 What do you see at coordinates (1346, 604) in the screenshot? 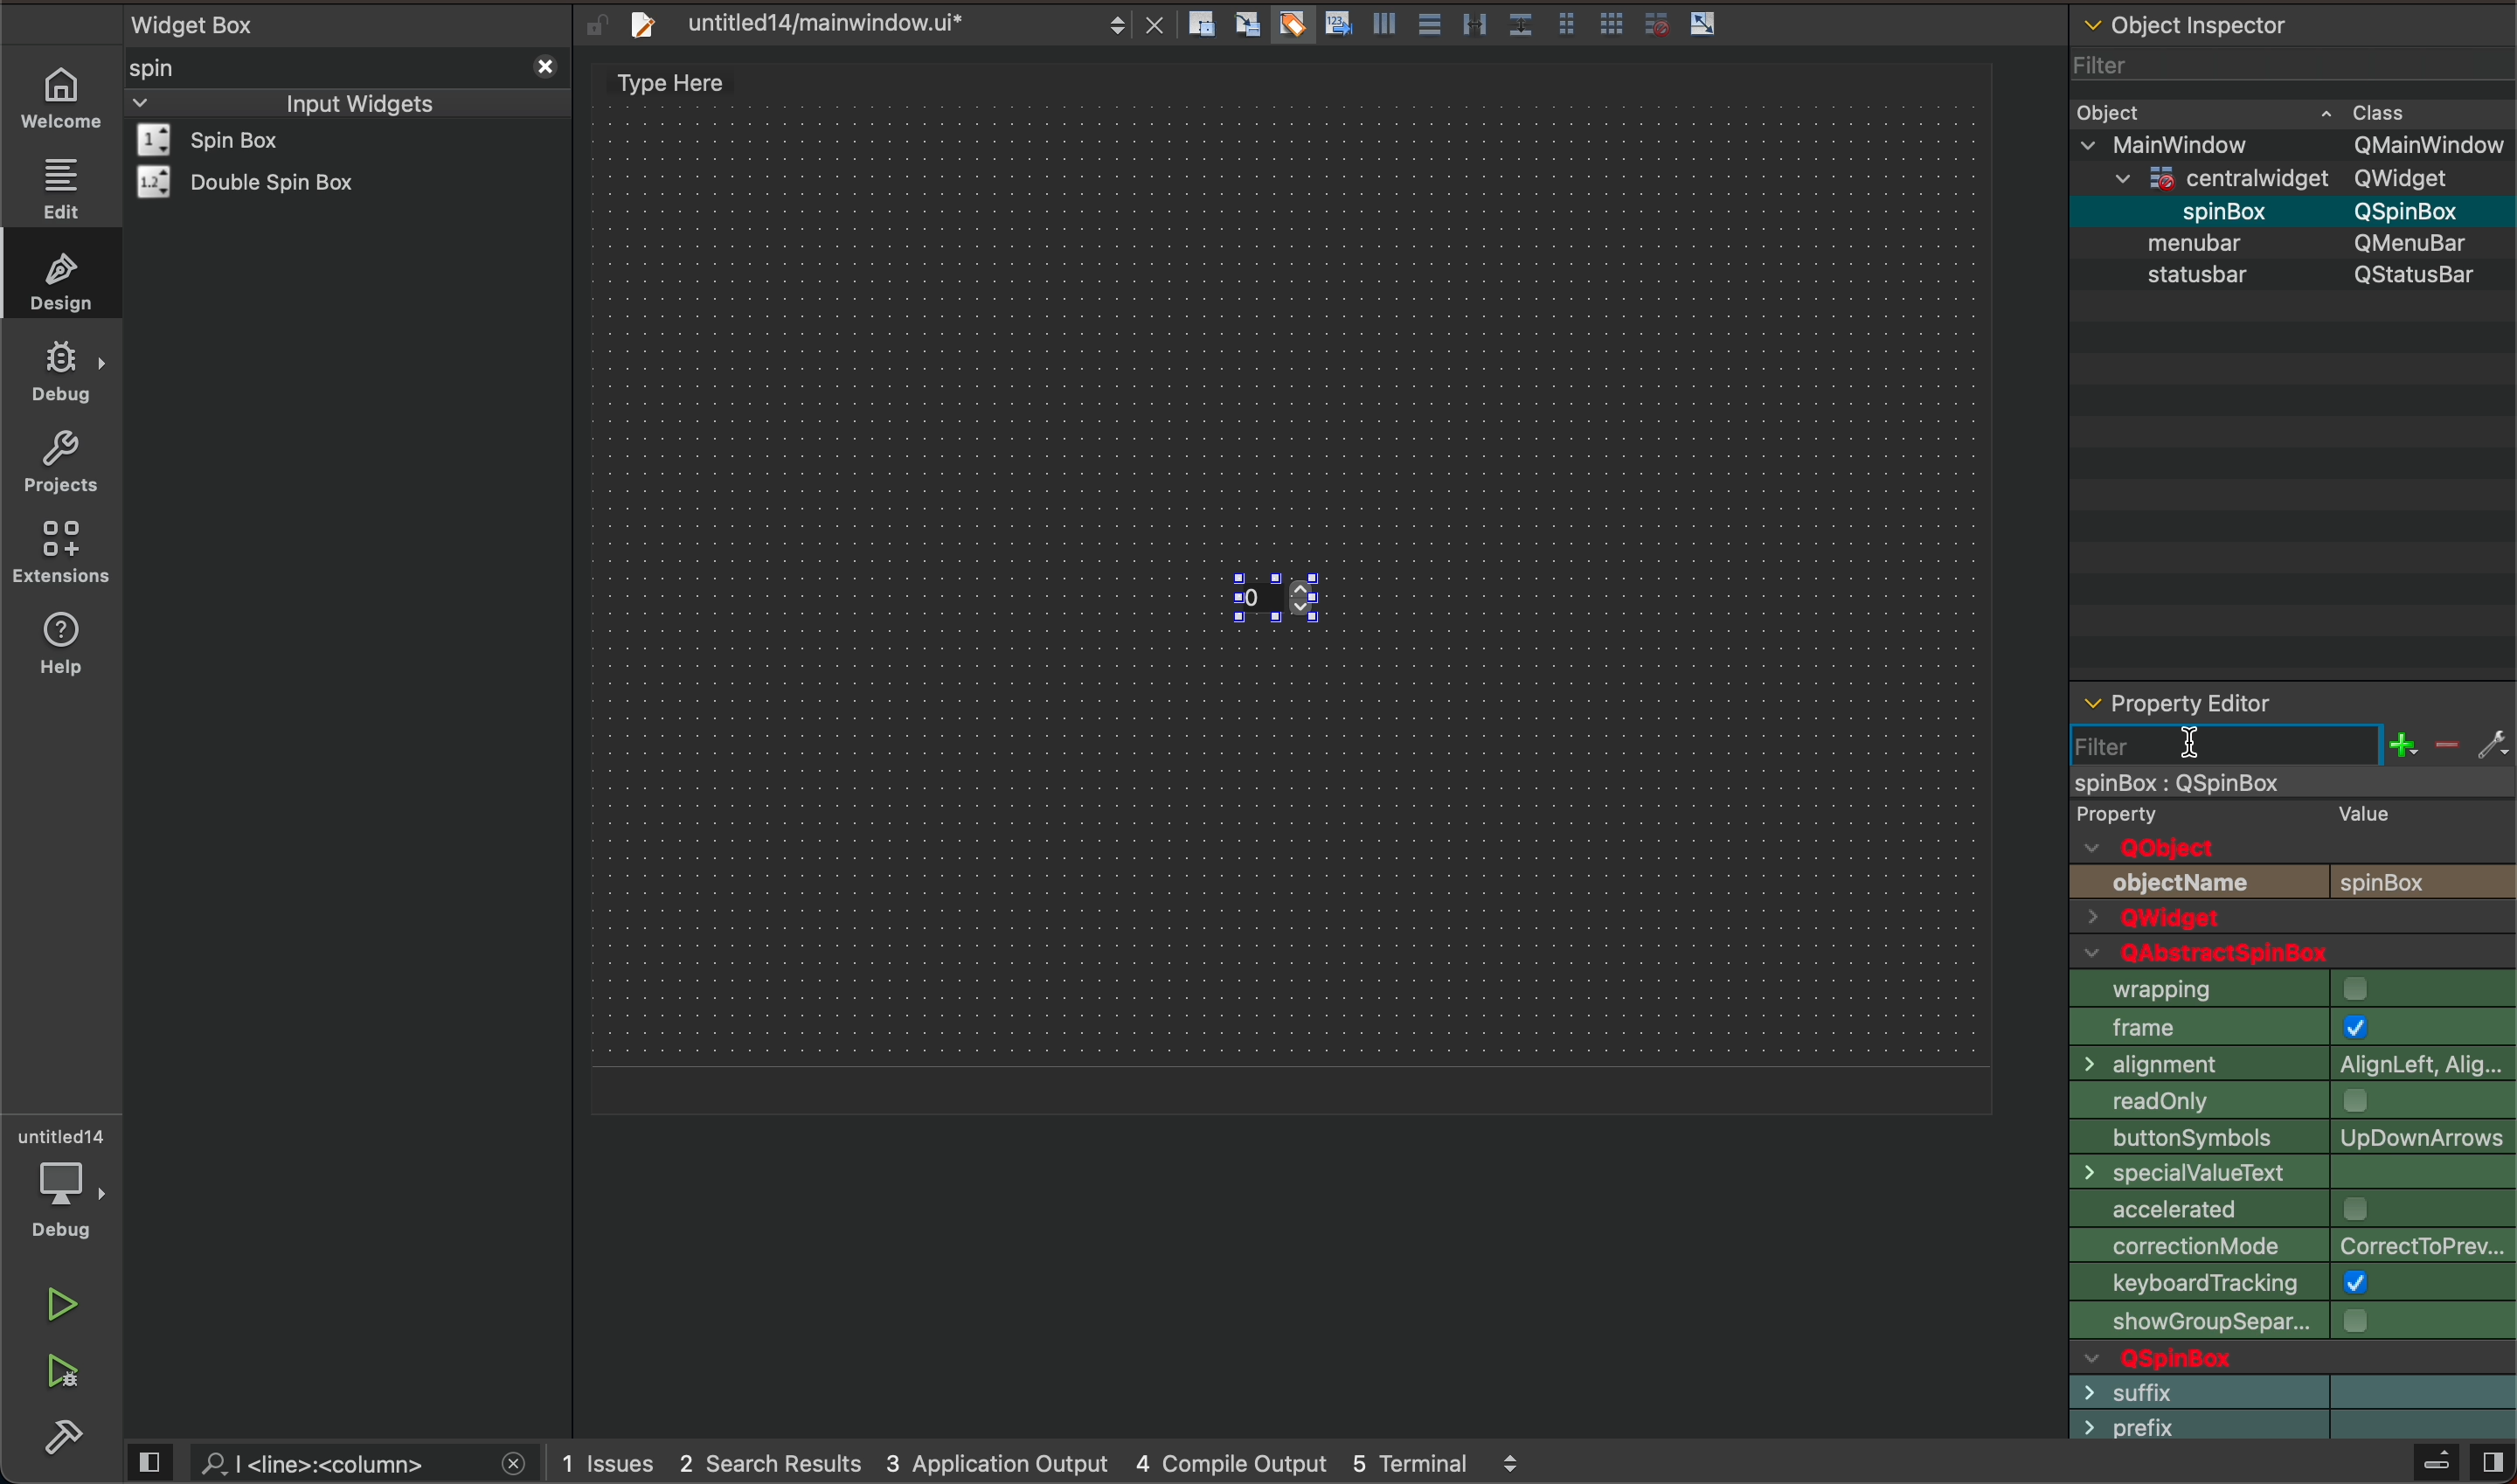
I see `spin box` at bounding box center [1346, 604].